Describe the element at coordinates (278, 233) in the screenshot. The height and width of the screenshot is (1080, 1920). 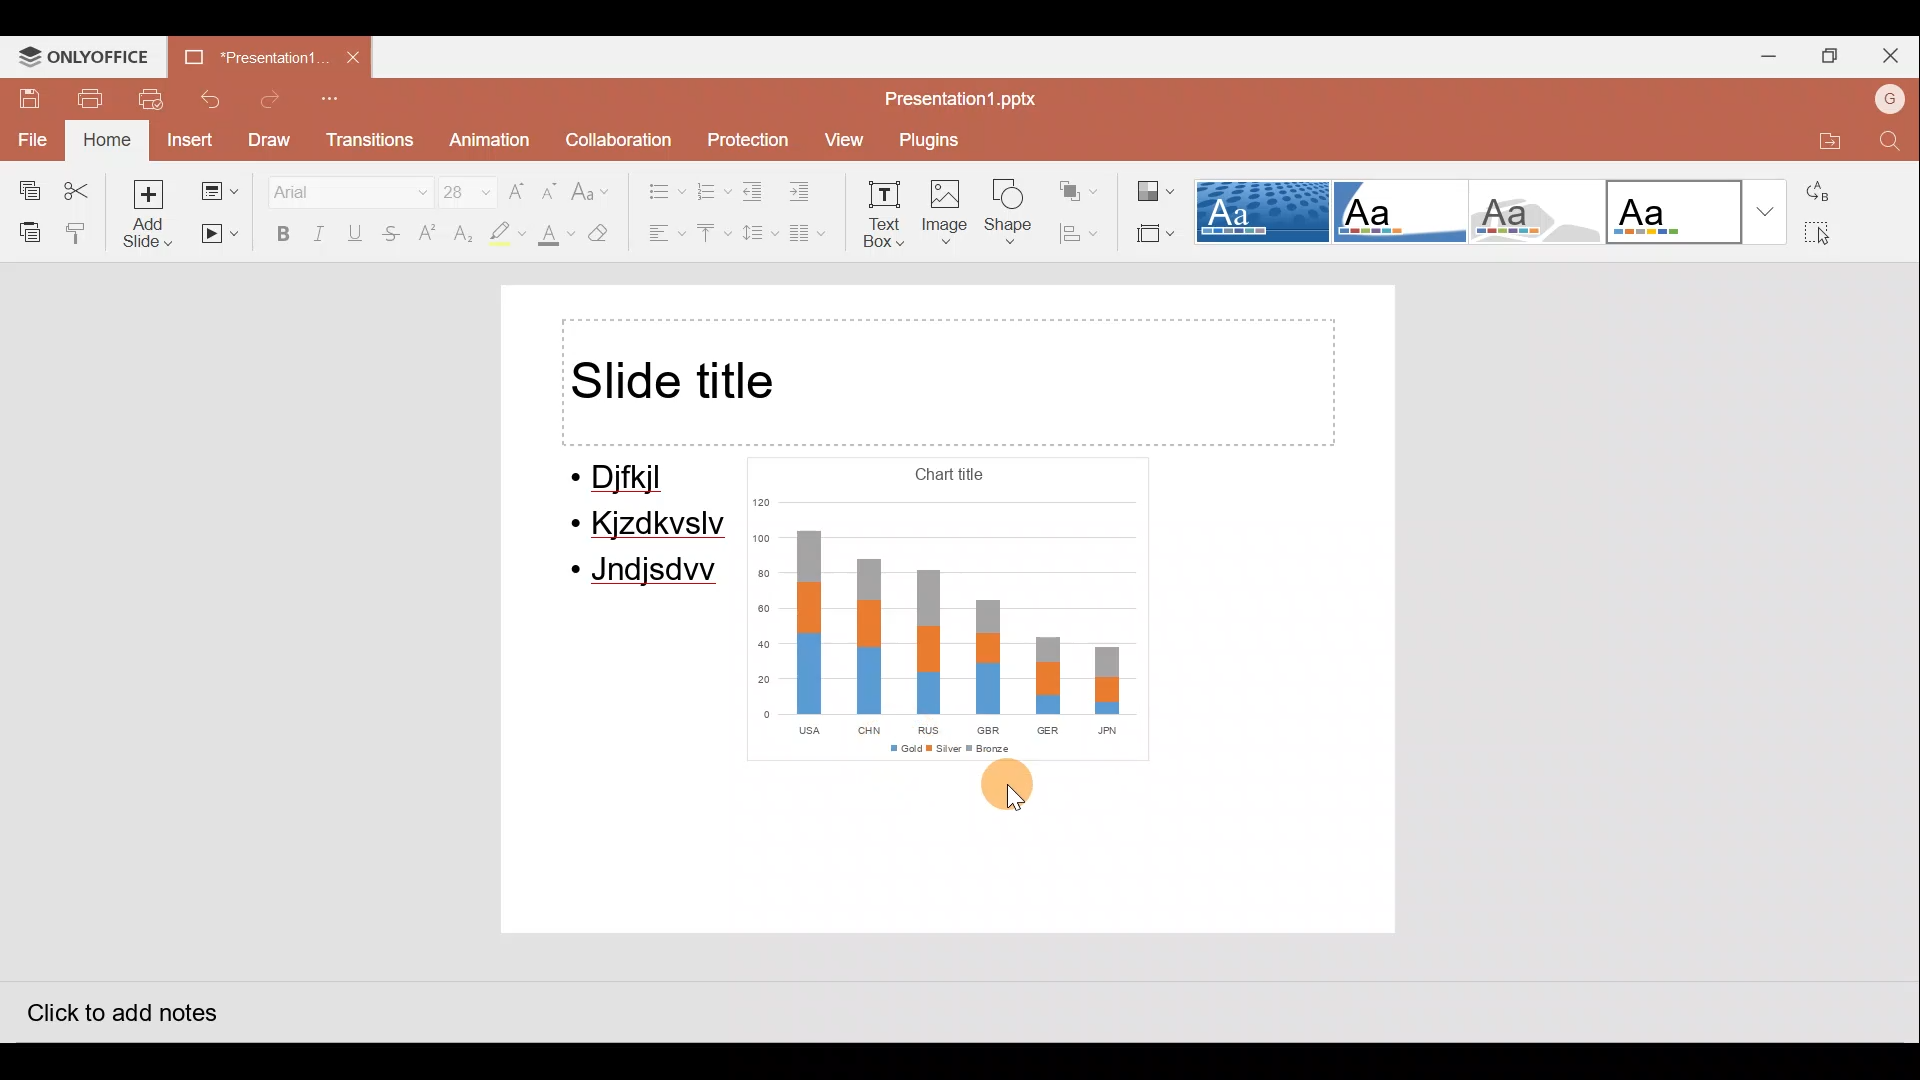
I see `Bold` at that location.